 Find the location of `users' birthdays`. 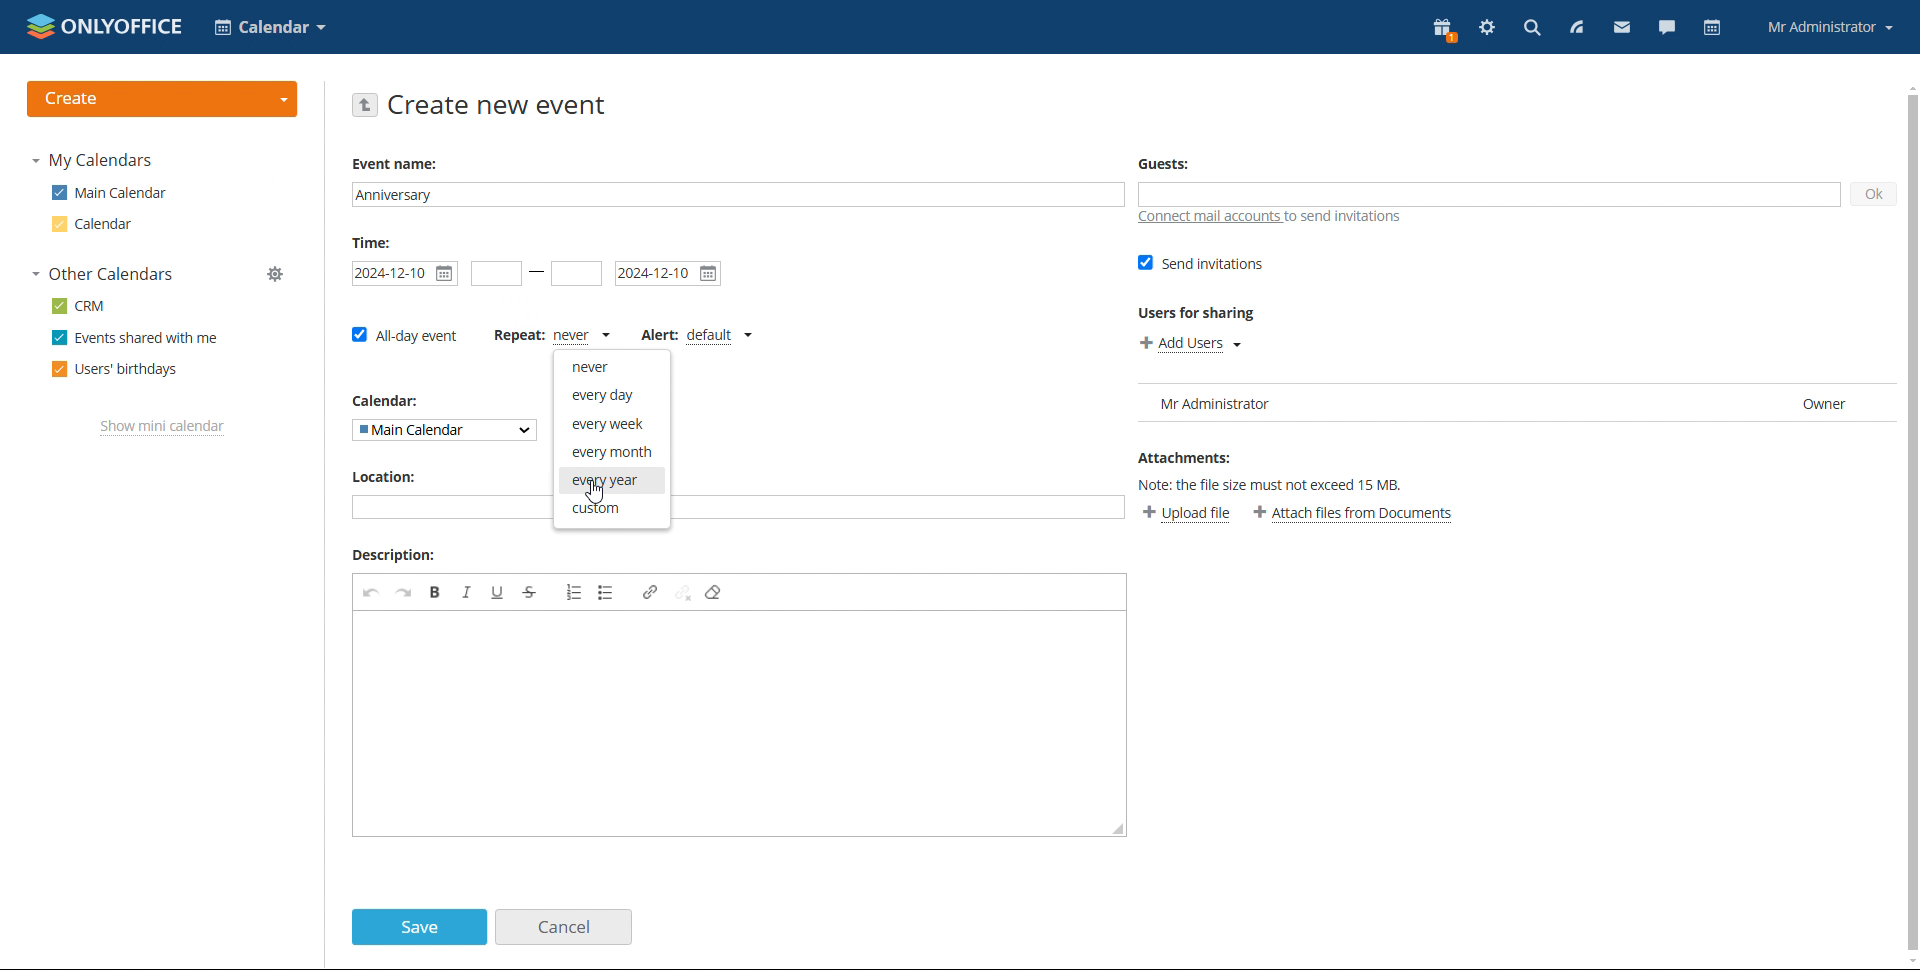

users' birthdays is located at coordinates (115, 369).